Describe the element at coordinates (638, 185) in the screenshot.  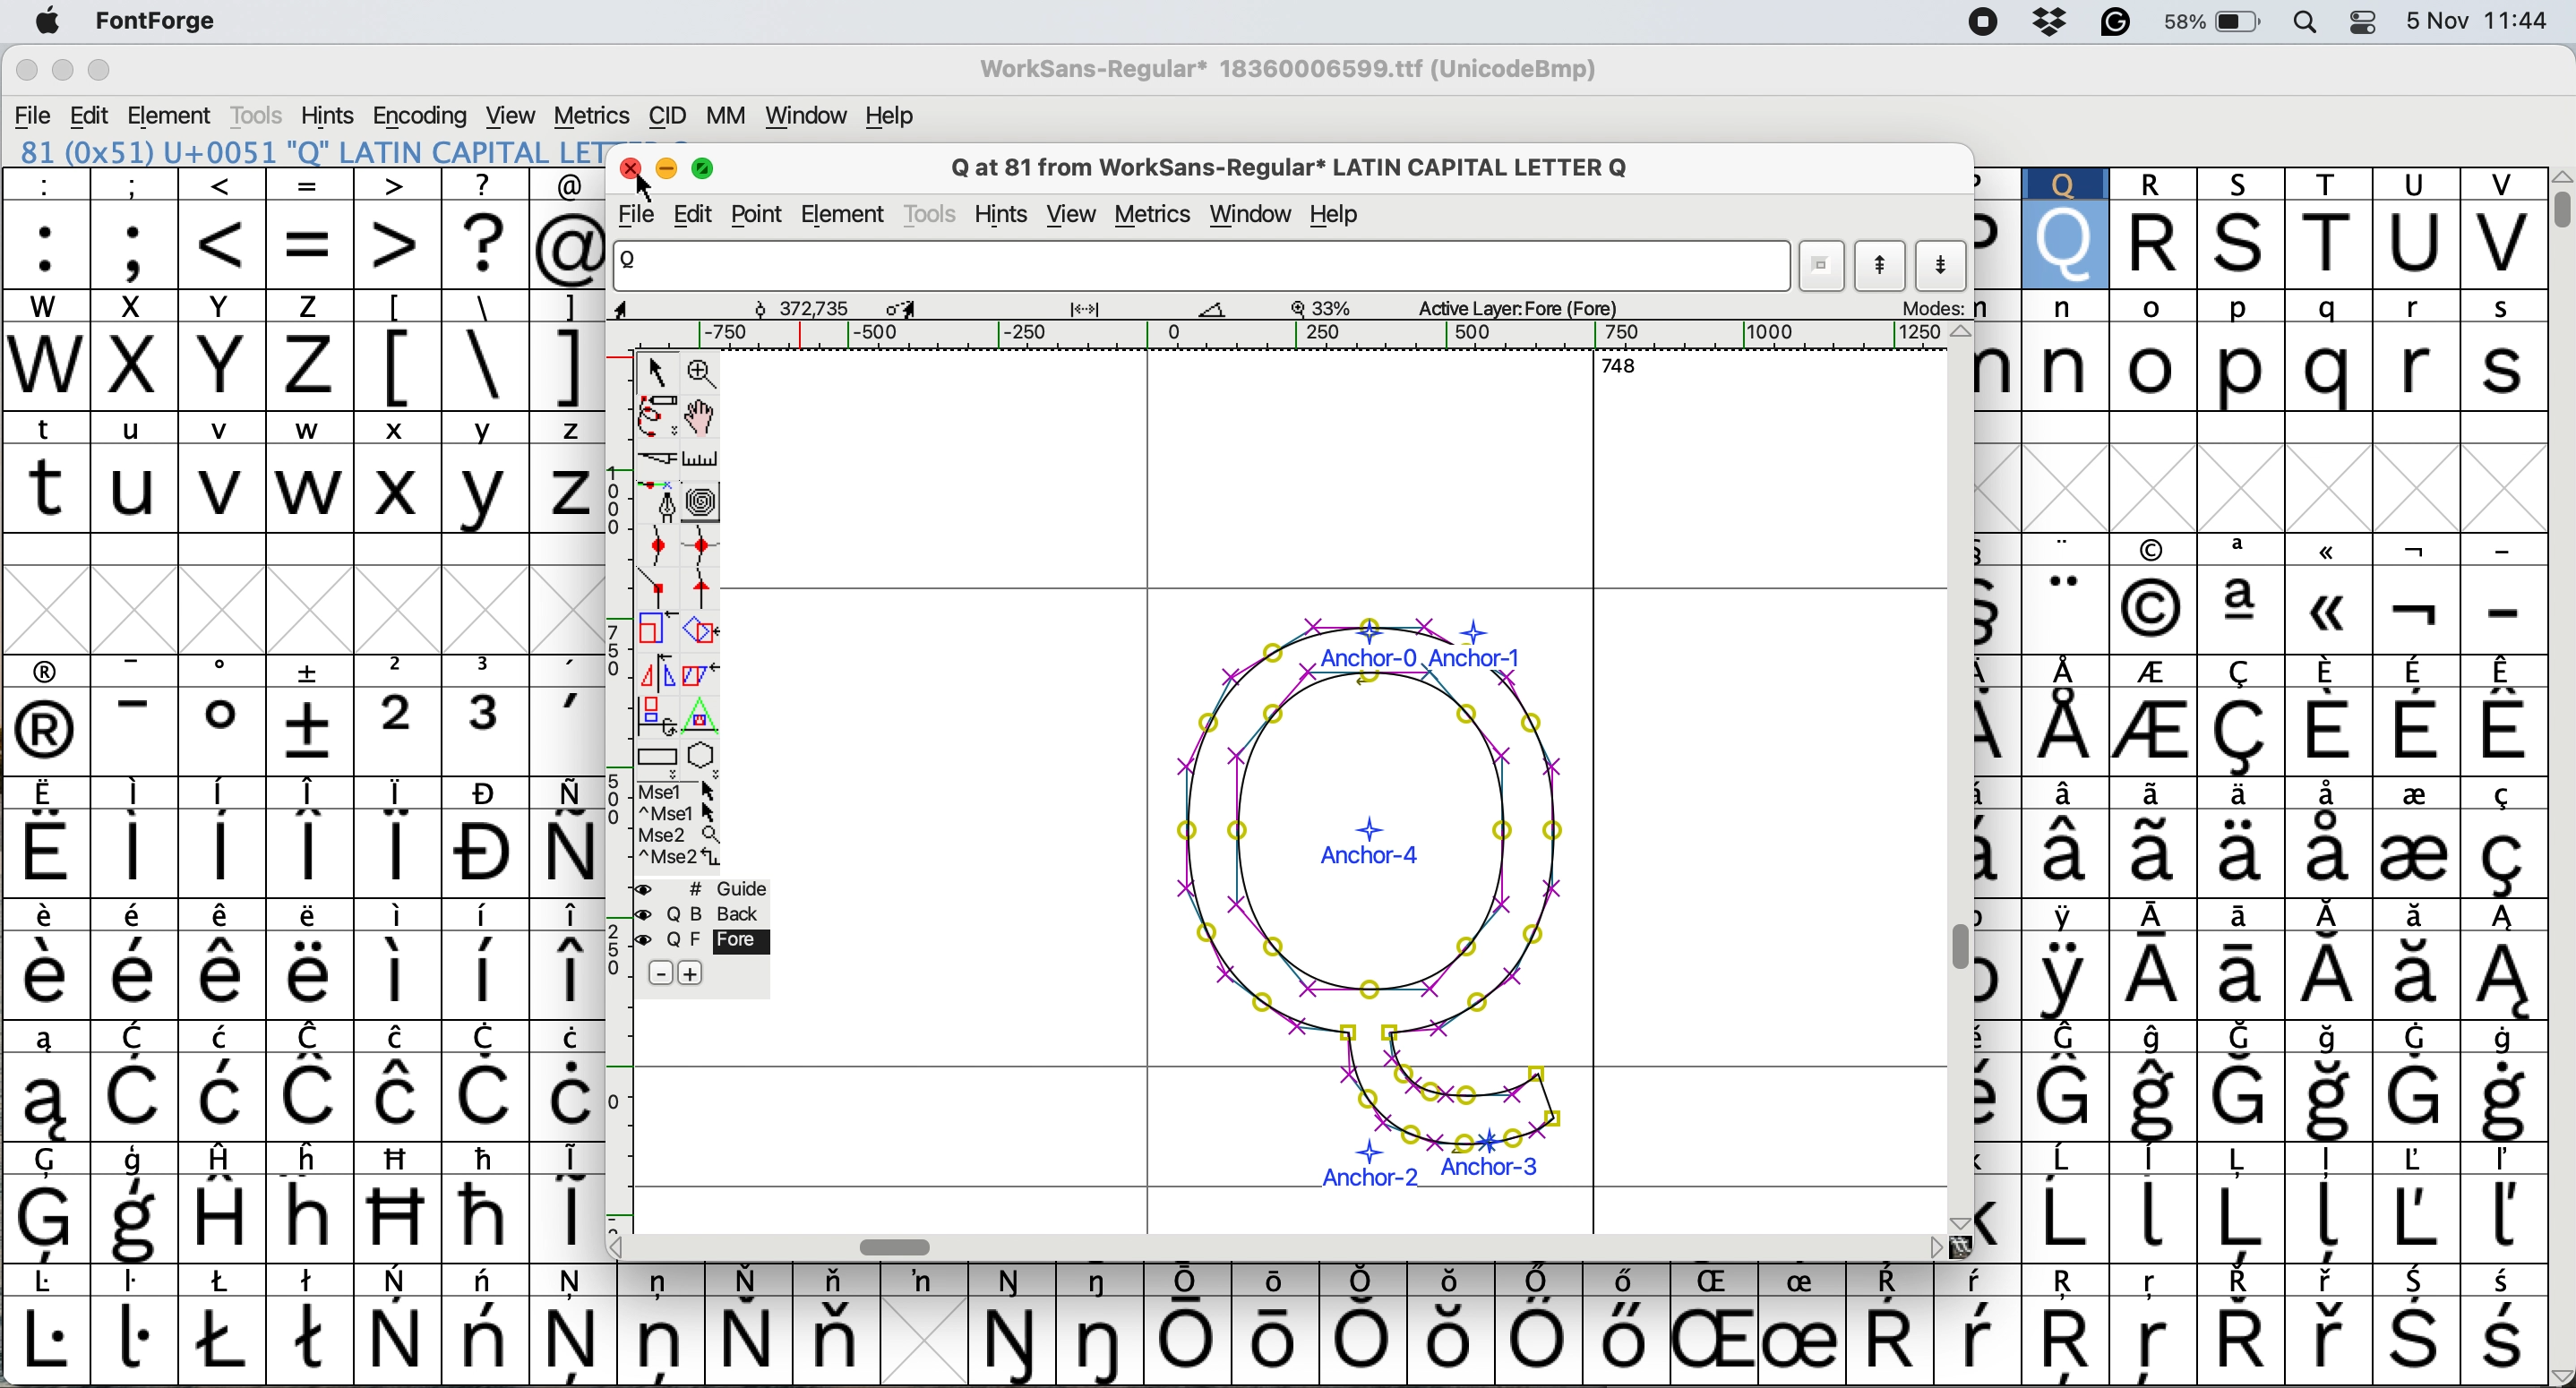
I see `cursor` at that location.